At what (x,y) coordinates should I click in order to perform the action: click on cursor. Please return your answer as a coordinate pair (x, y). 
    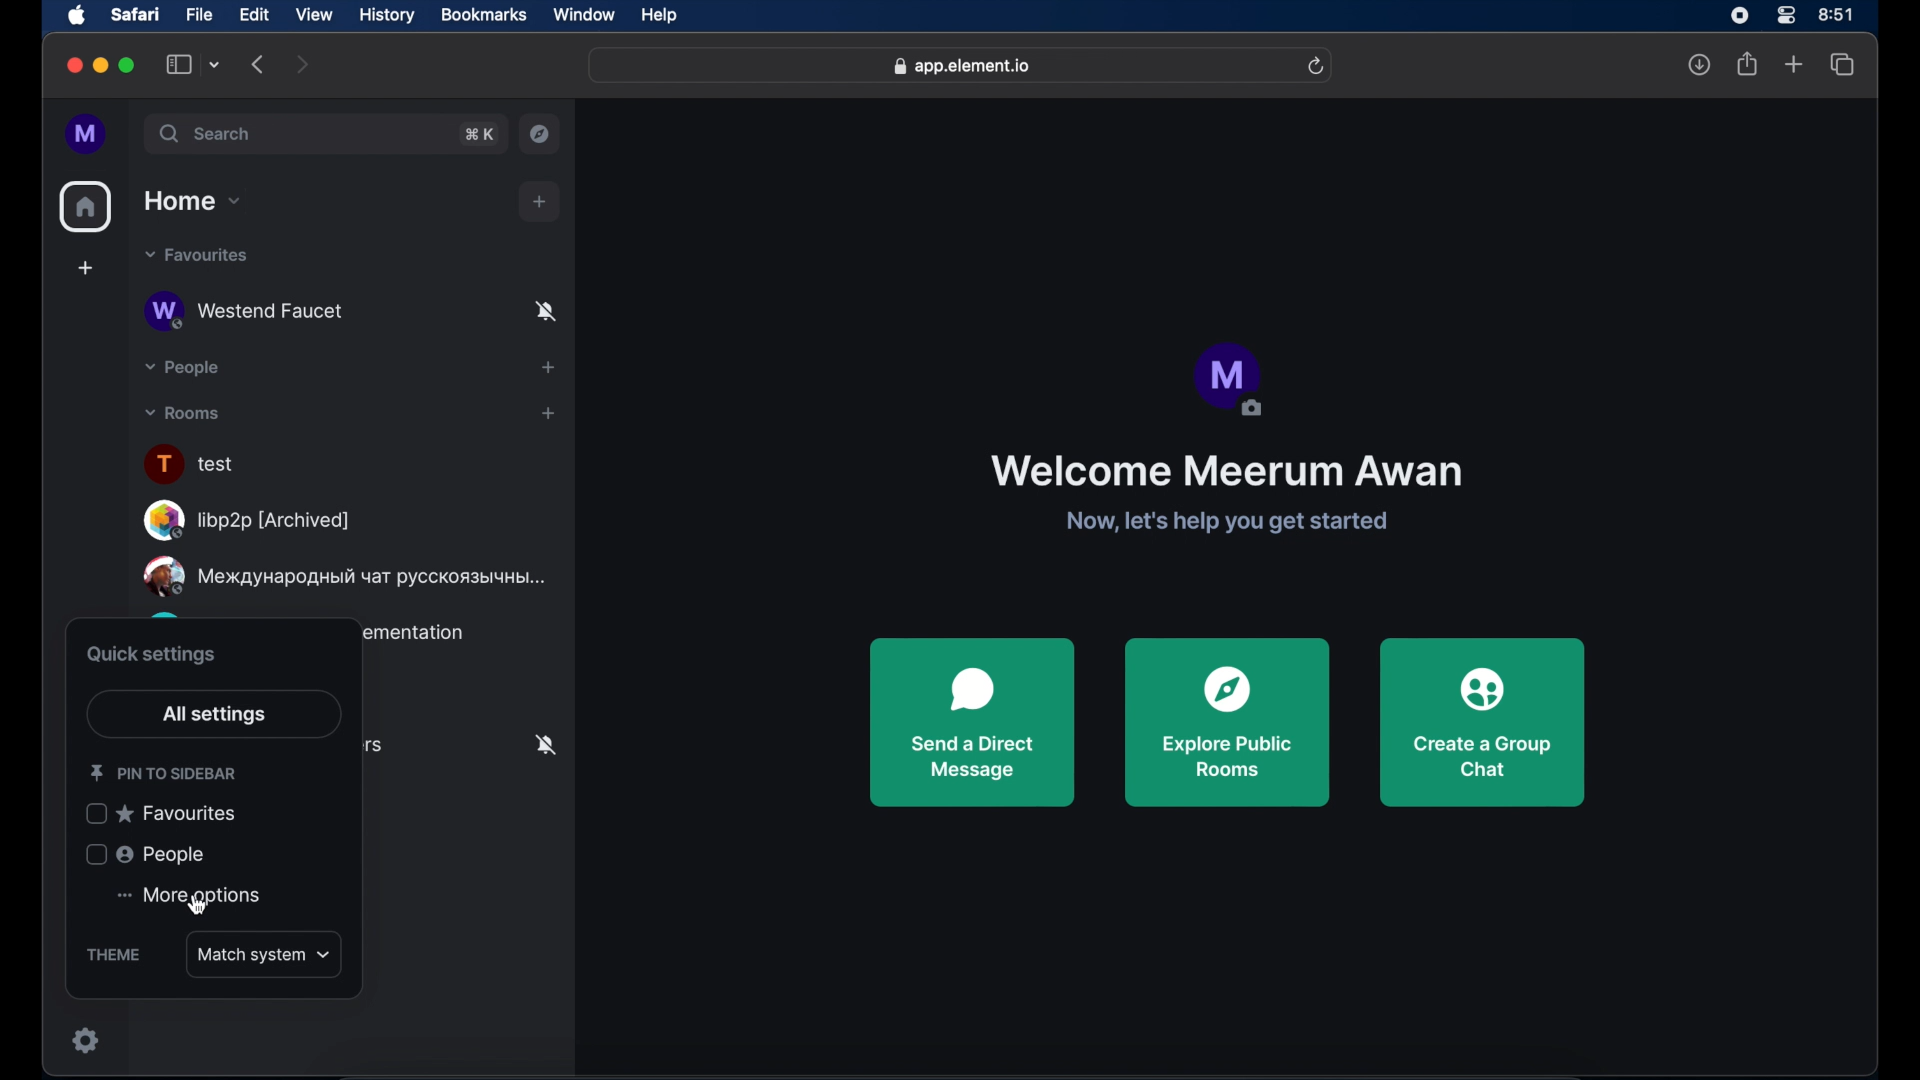
    Looking at the image, I should click on (188, 904).